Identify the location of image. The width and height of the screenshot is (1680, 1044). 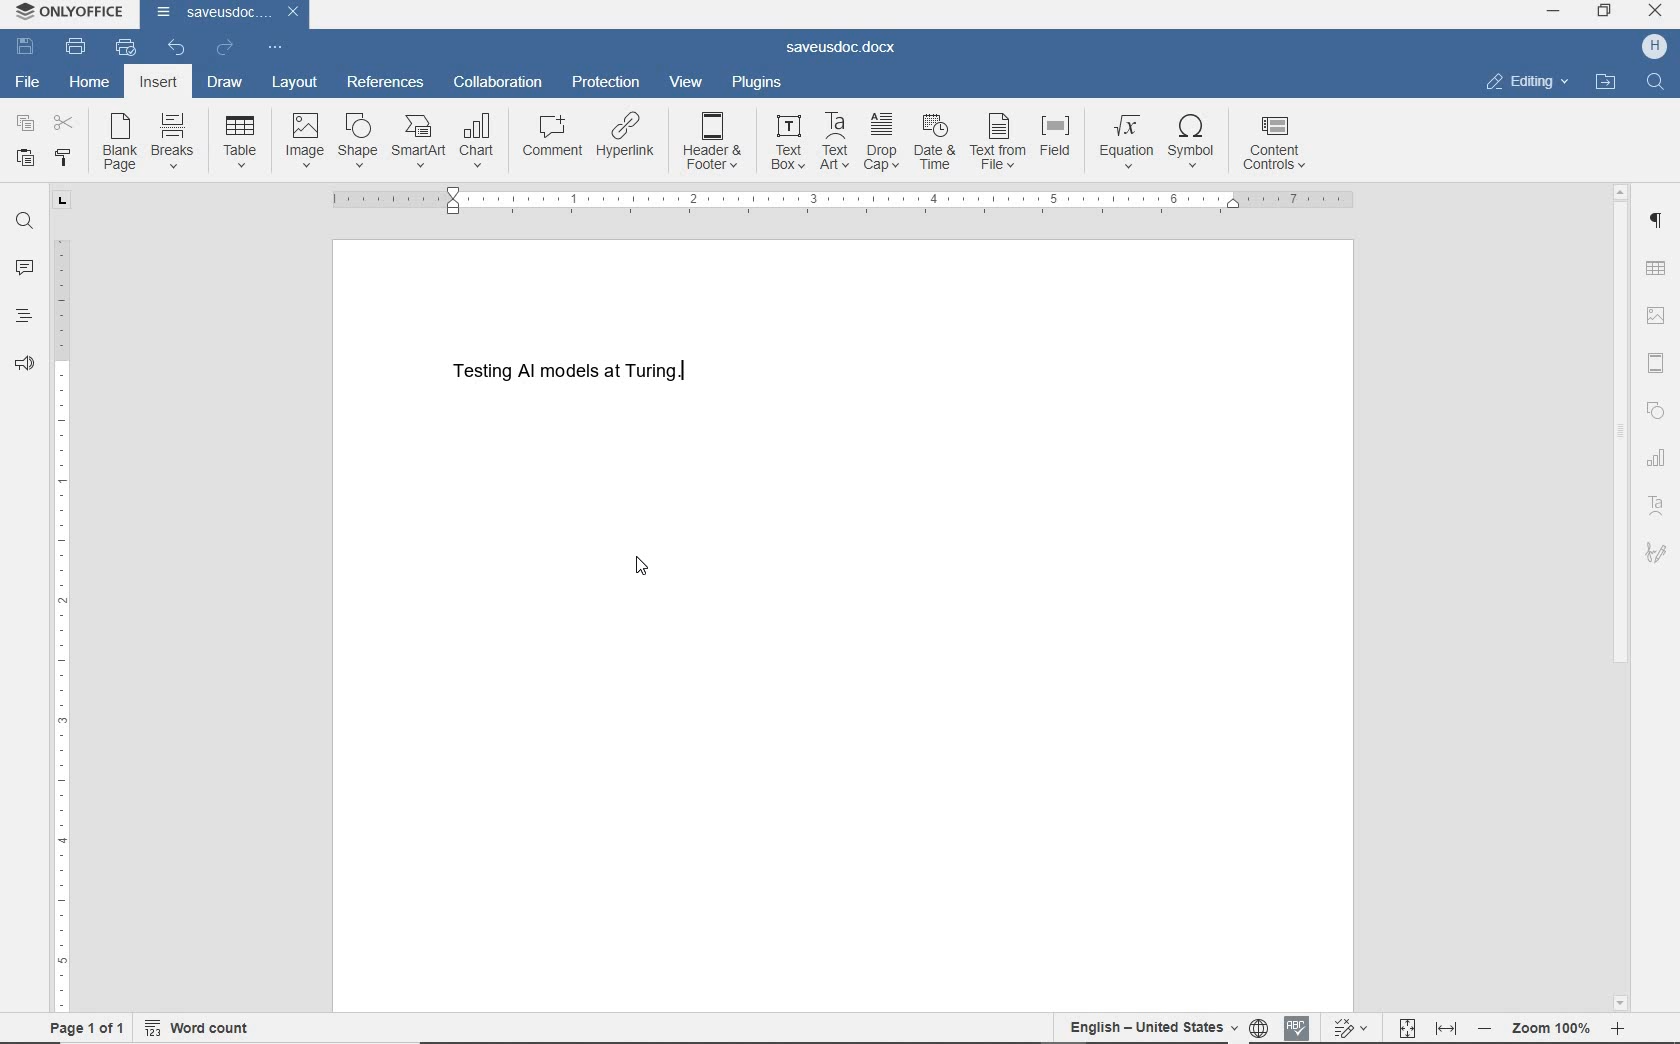
(304, 142).